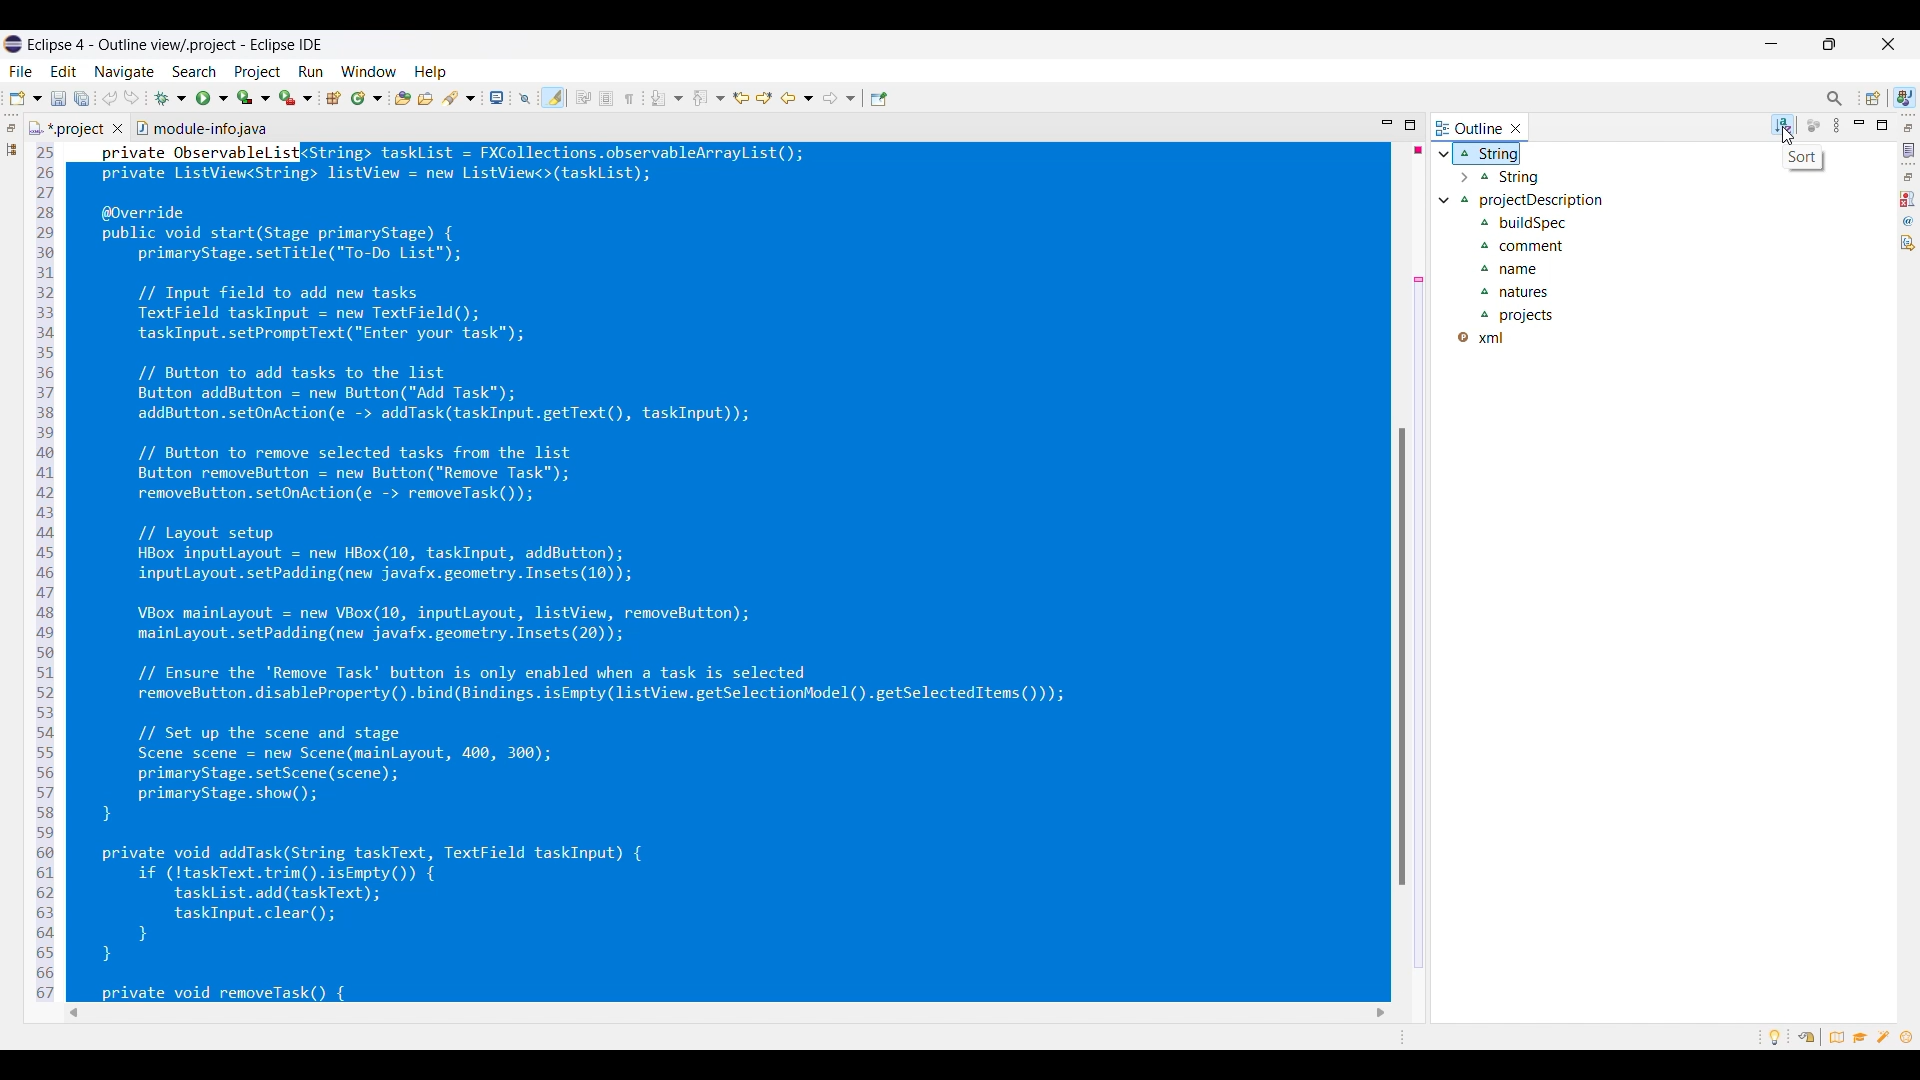 Image resolution: width=1920 pixels, height=1080 pixels. I want to click on name, so click(1518, 271).